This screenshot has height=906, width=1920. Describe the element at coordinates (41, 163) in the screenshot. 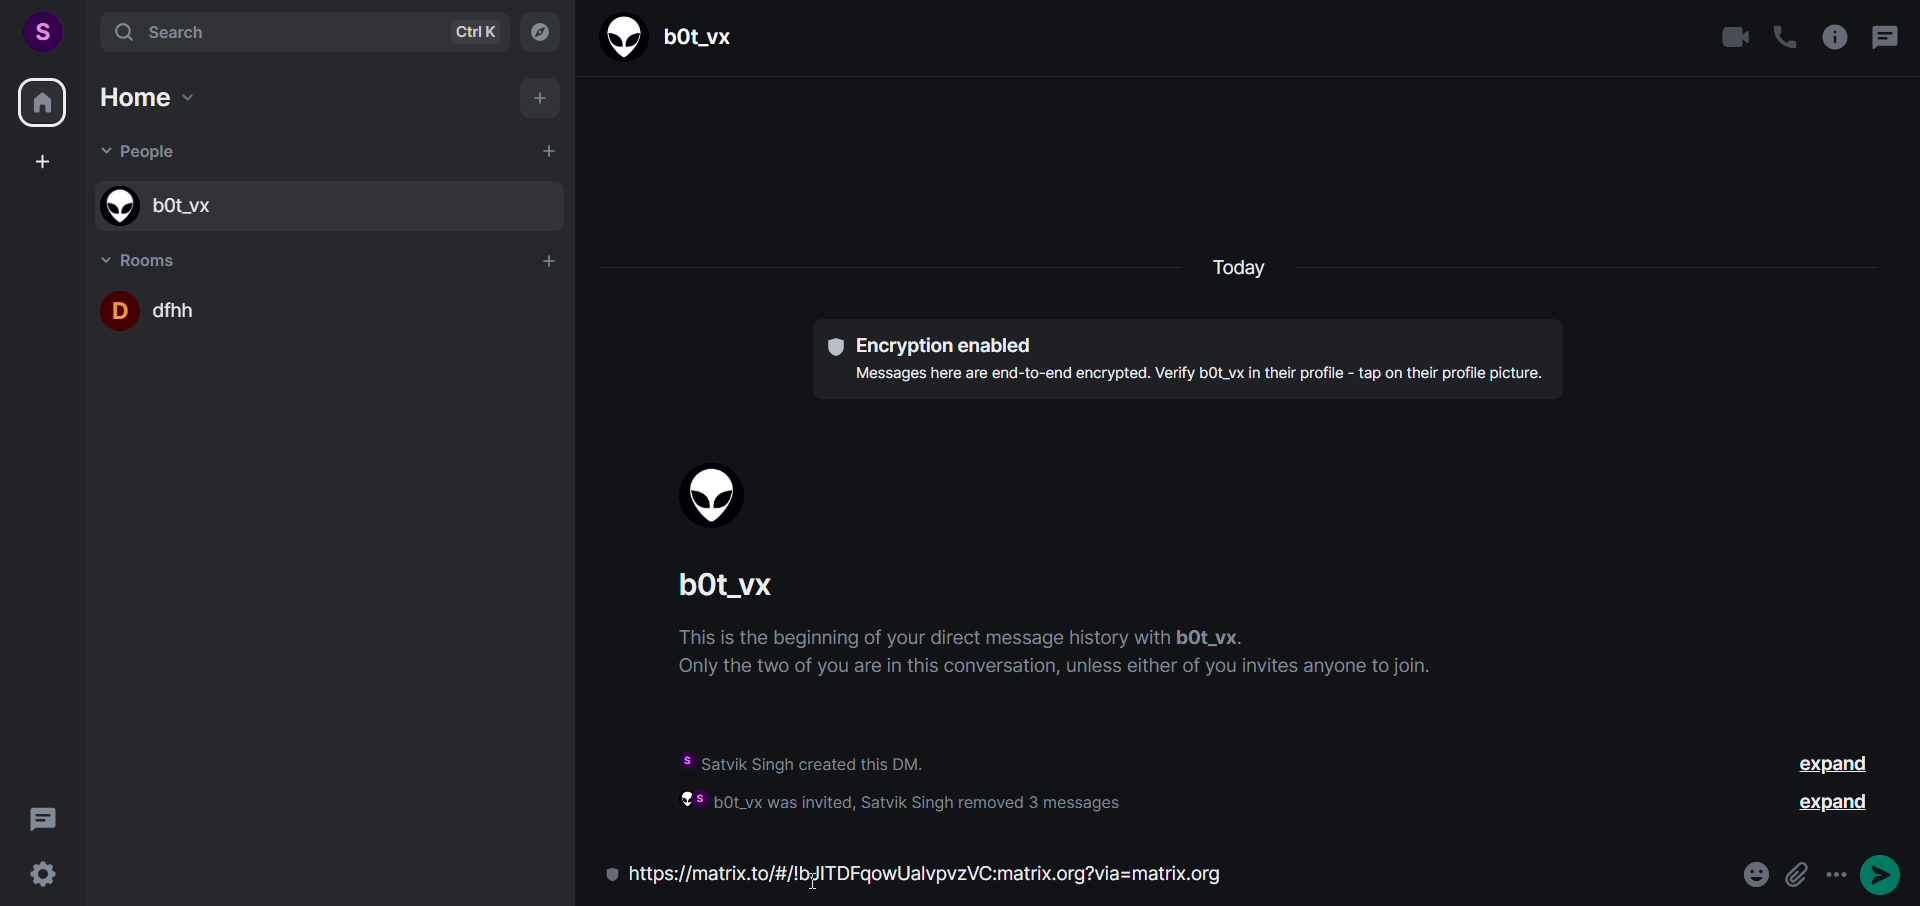

I see `create space` at that location.